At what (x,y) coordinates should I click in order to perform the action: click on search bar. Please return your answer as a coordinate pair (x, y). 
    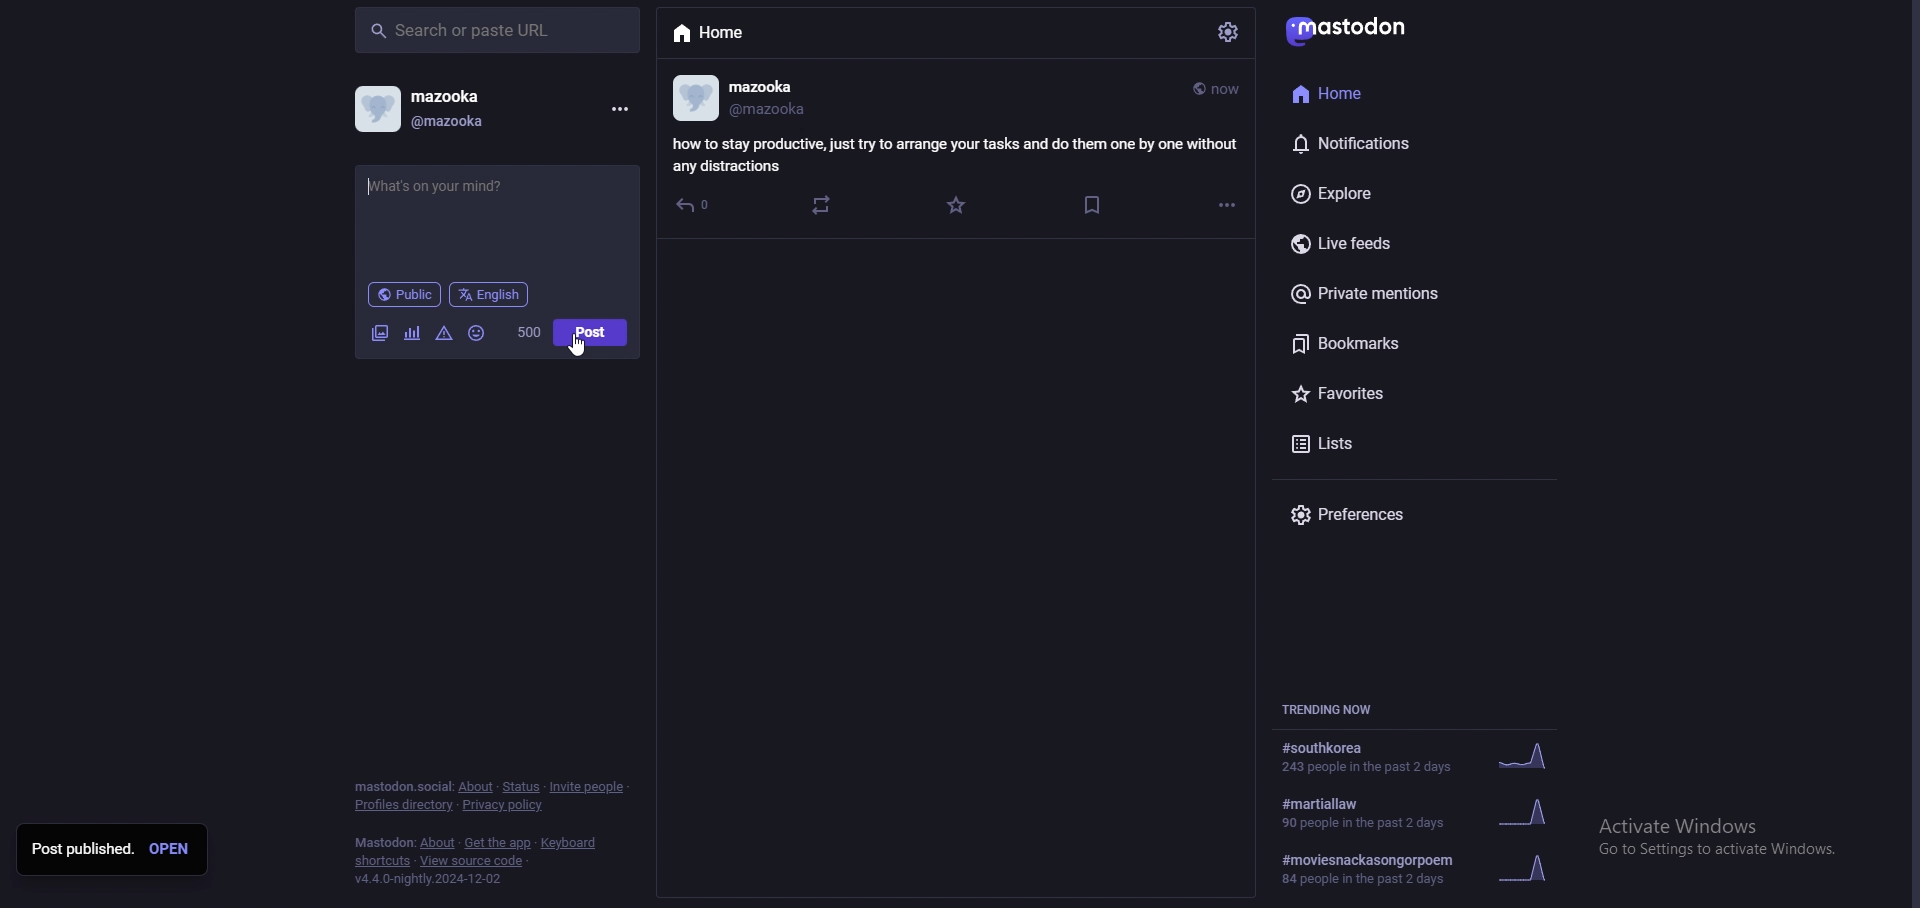
    Looking at the image, I should click on (498, 32).